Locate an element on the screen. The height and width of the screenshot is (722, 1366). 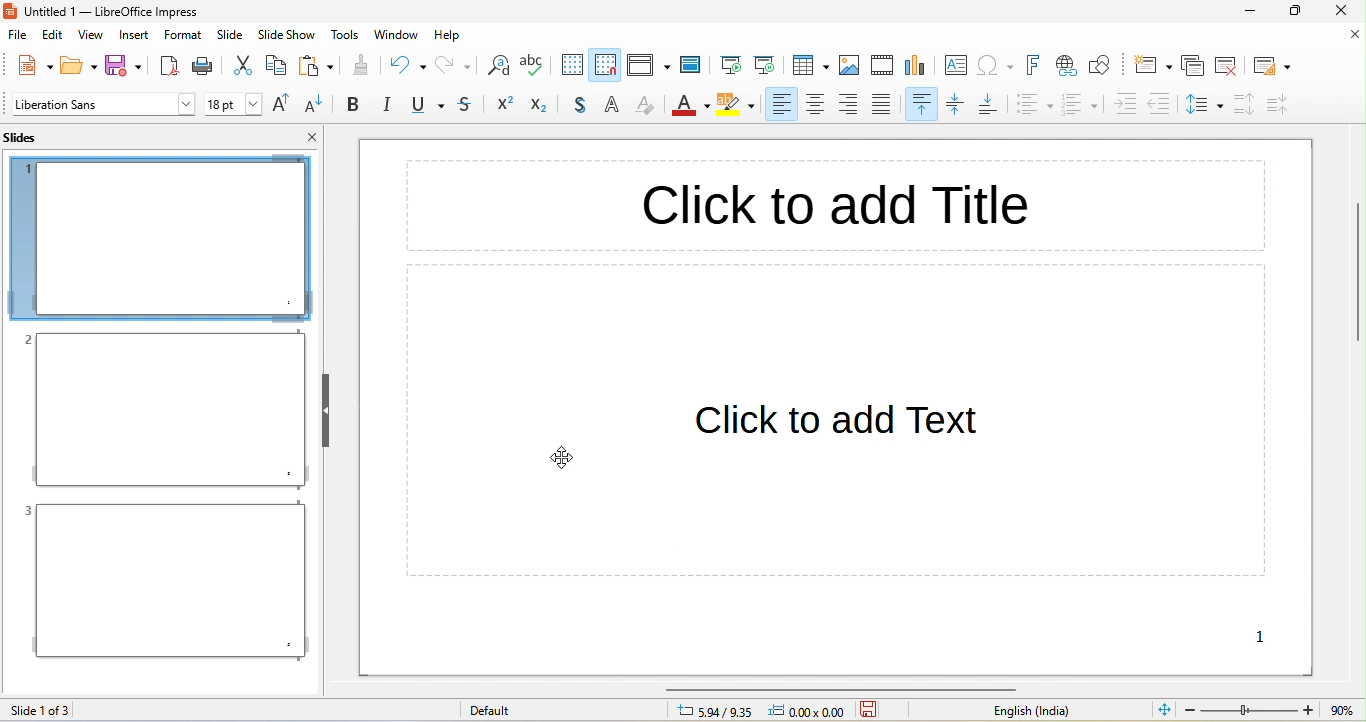
font name is located at coordinates (103, 104).